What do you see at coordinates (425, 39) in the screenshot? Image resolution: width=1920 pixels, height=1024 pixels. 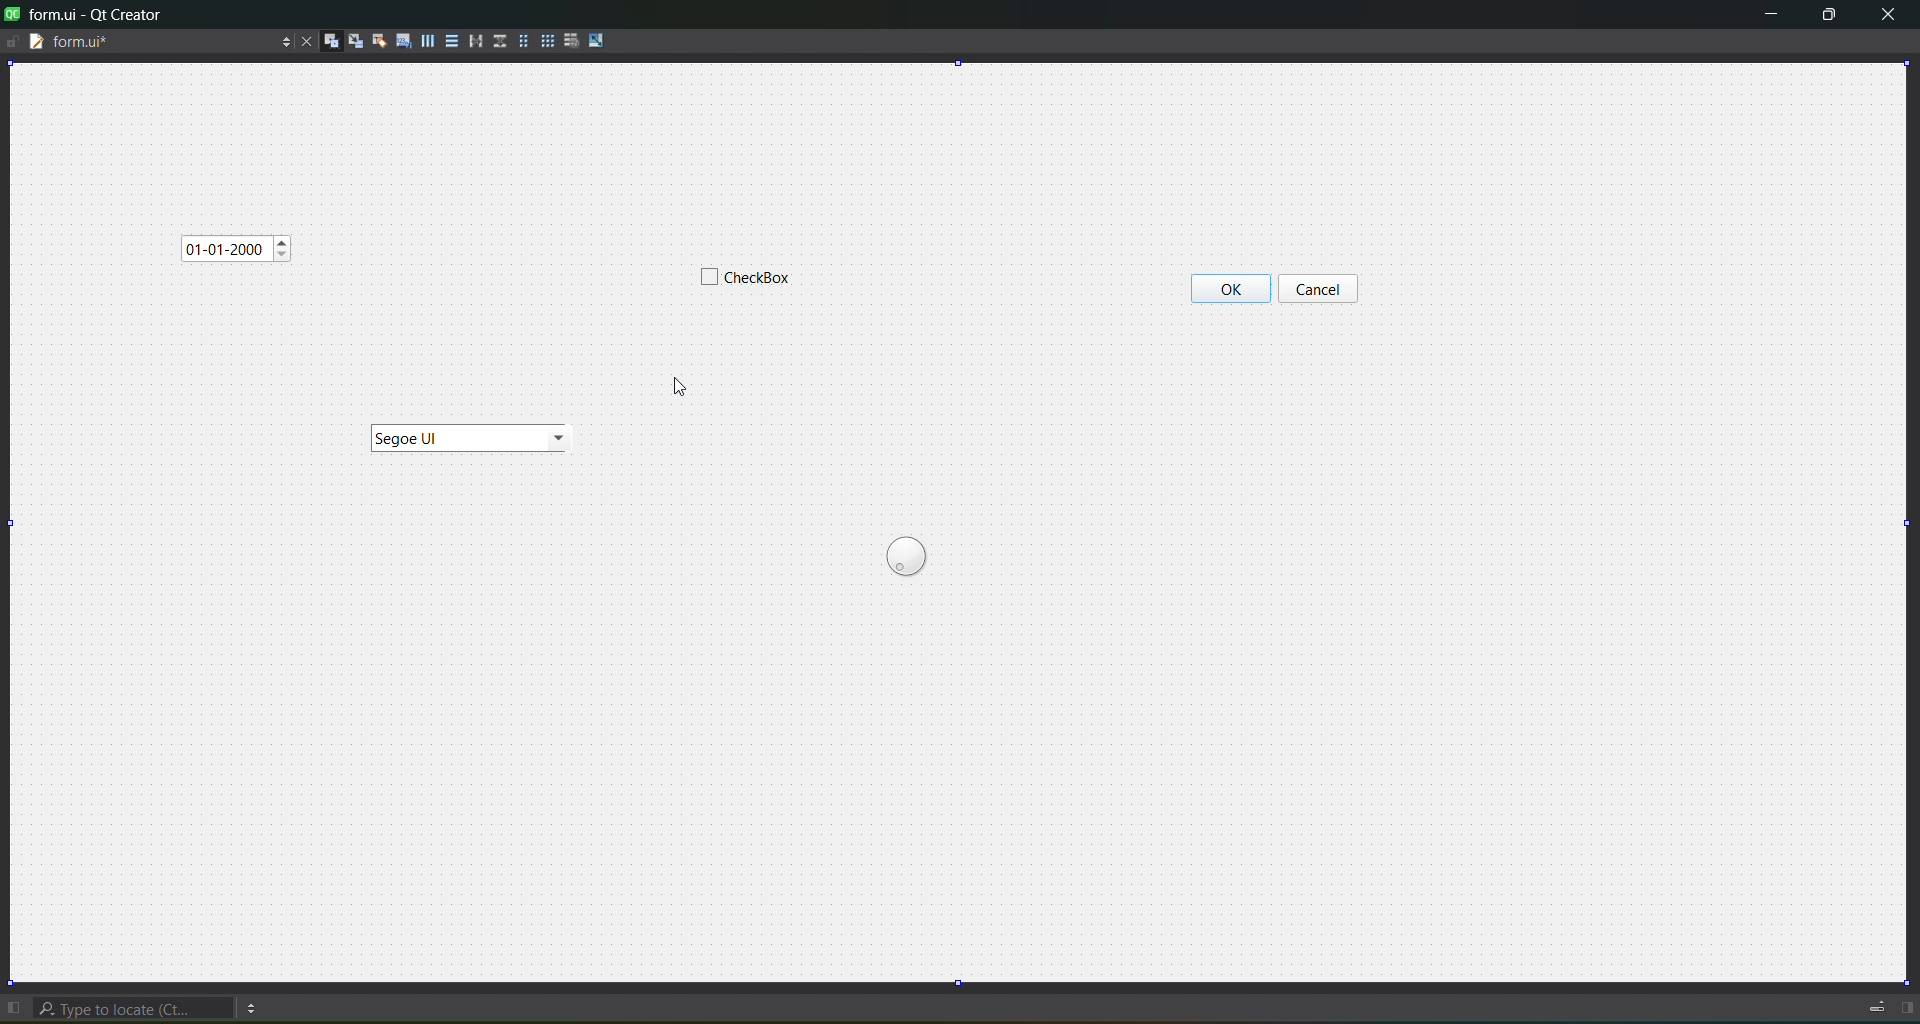 I see `Layout Horizontally` at bounding box center [425, 39].